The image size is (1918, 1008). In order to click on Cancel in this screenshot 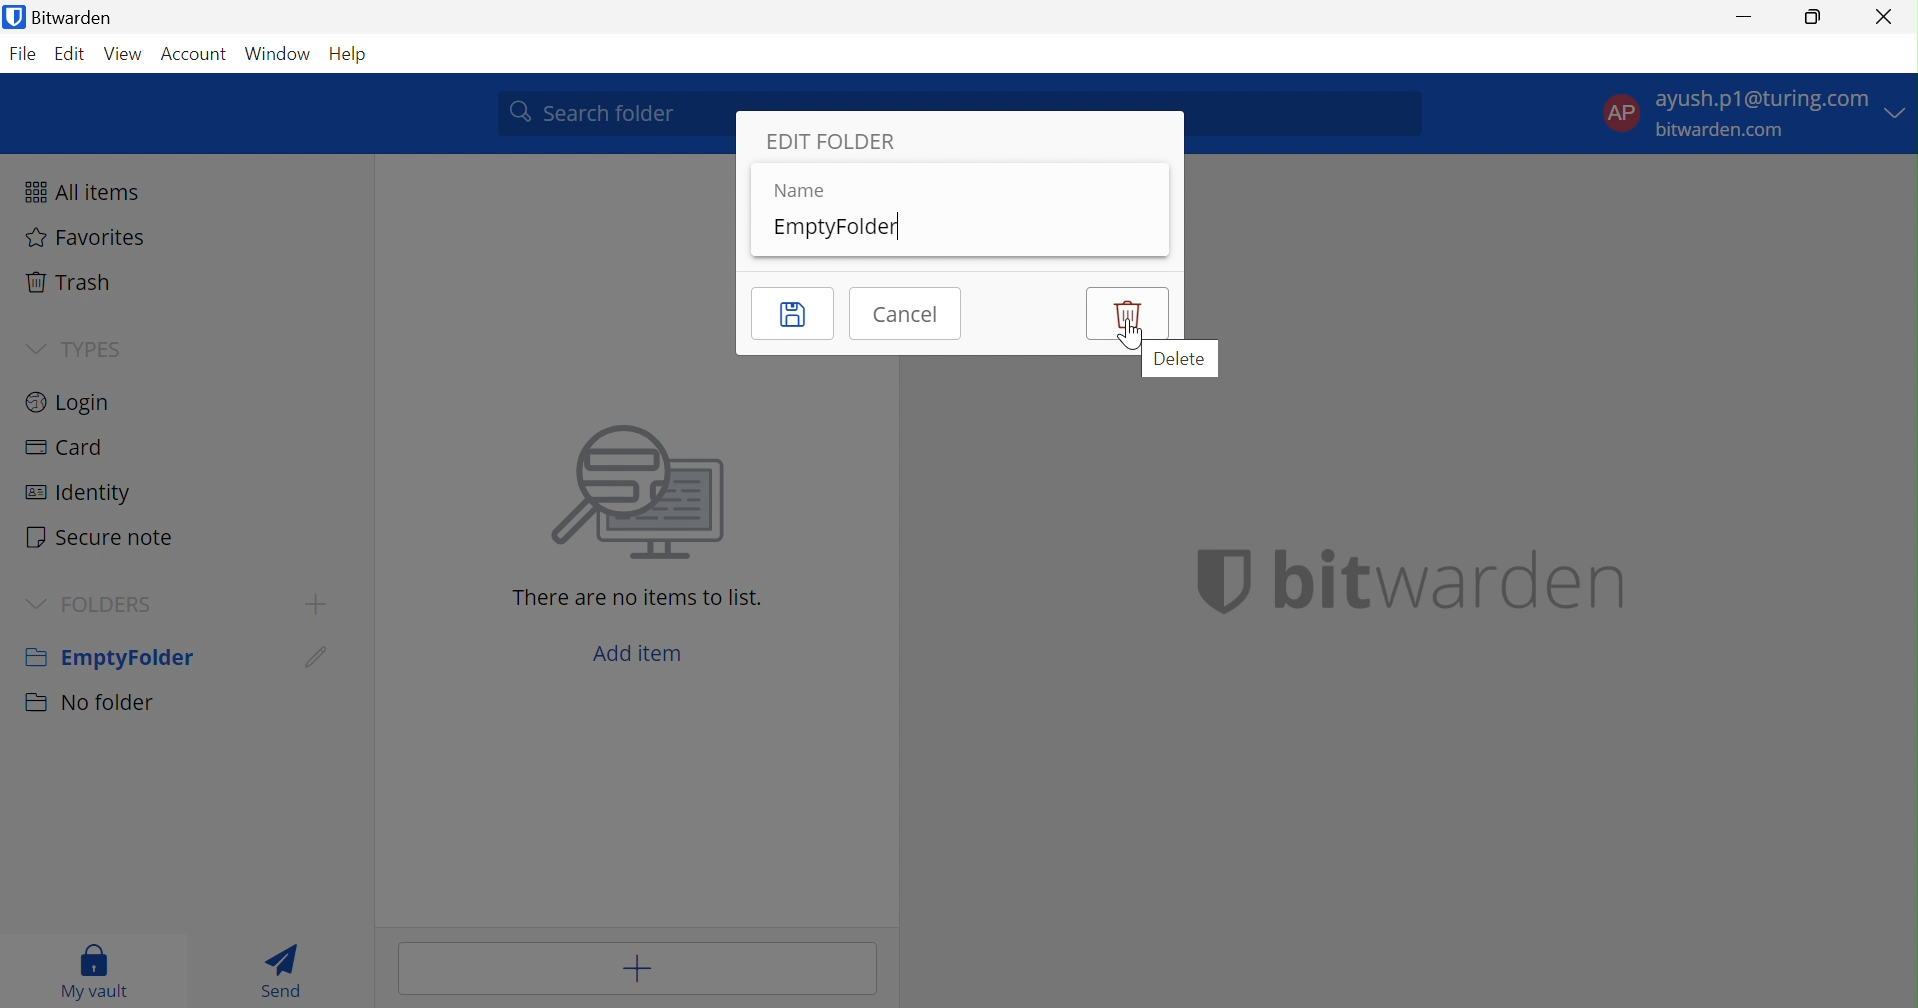, I will do `click(907, 312)`.